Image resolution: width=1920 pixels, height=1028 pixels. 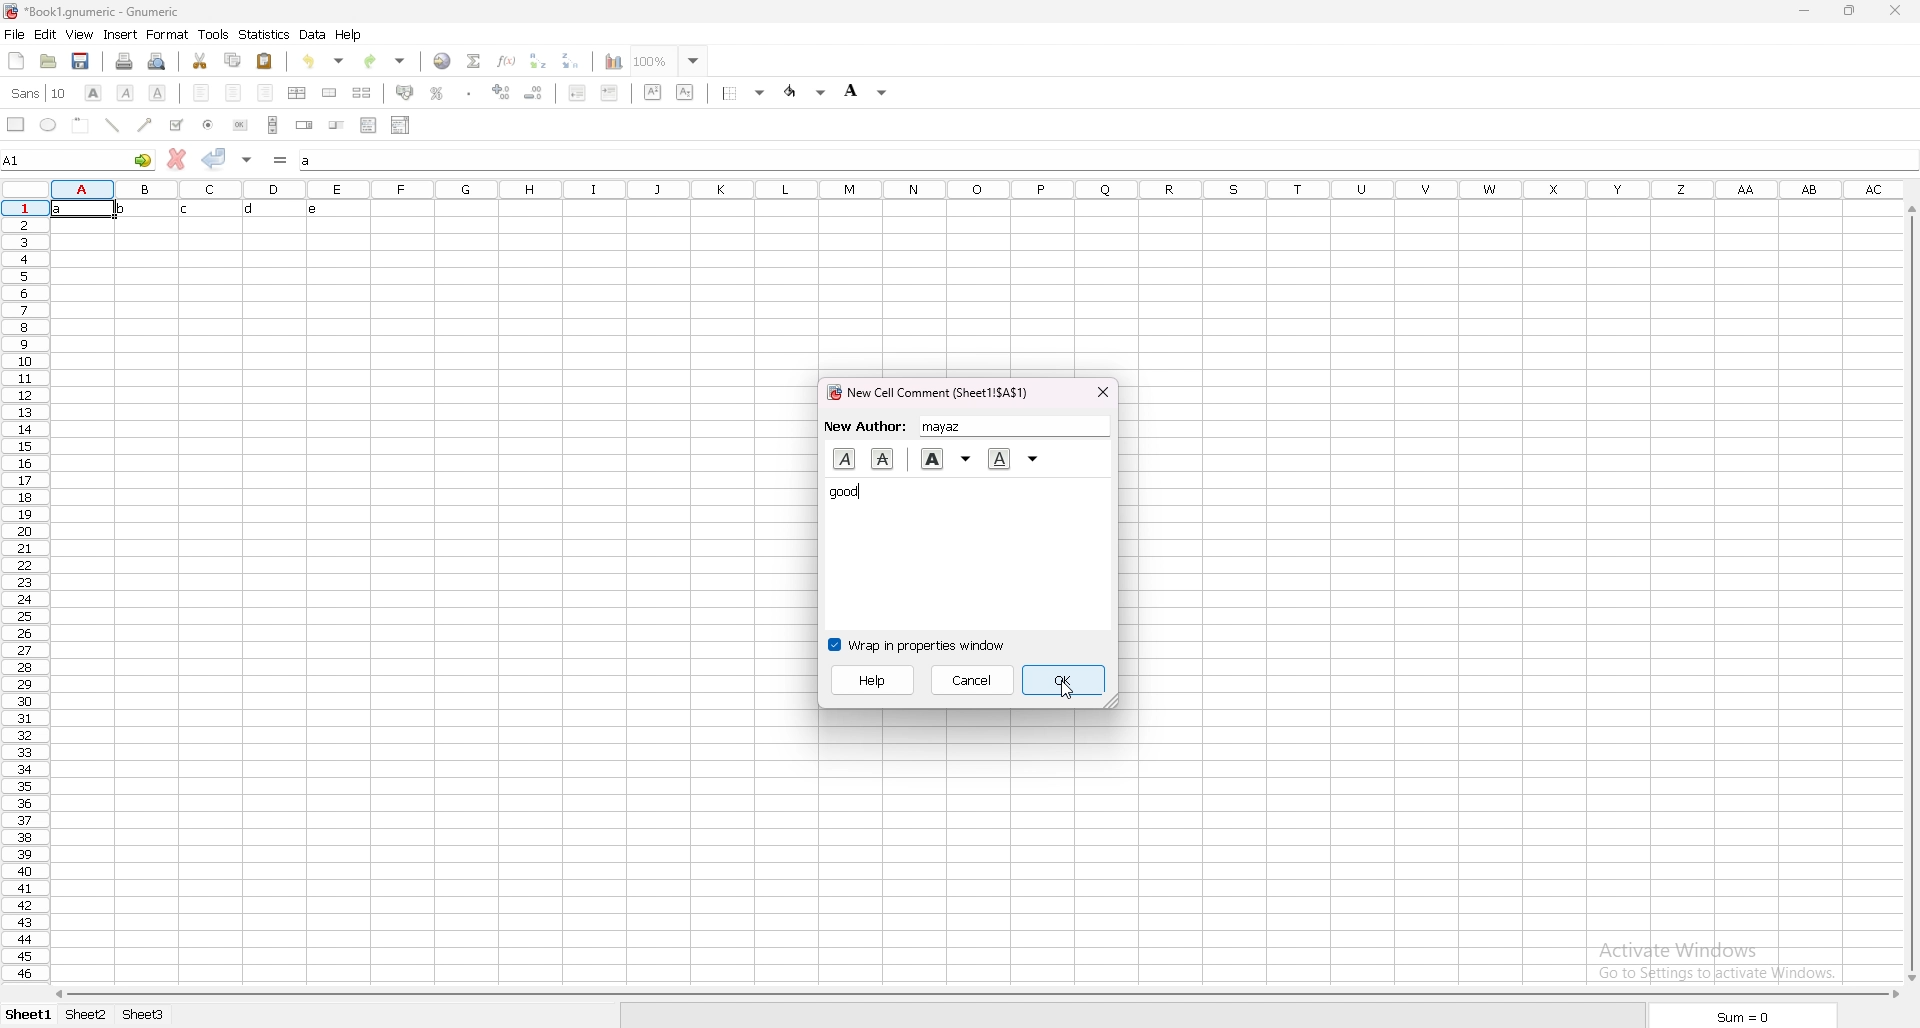 I want to click on cell comment, so click(x=931, y=393).